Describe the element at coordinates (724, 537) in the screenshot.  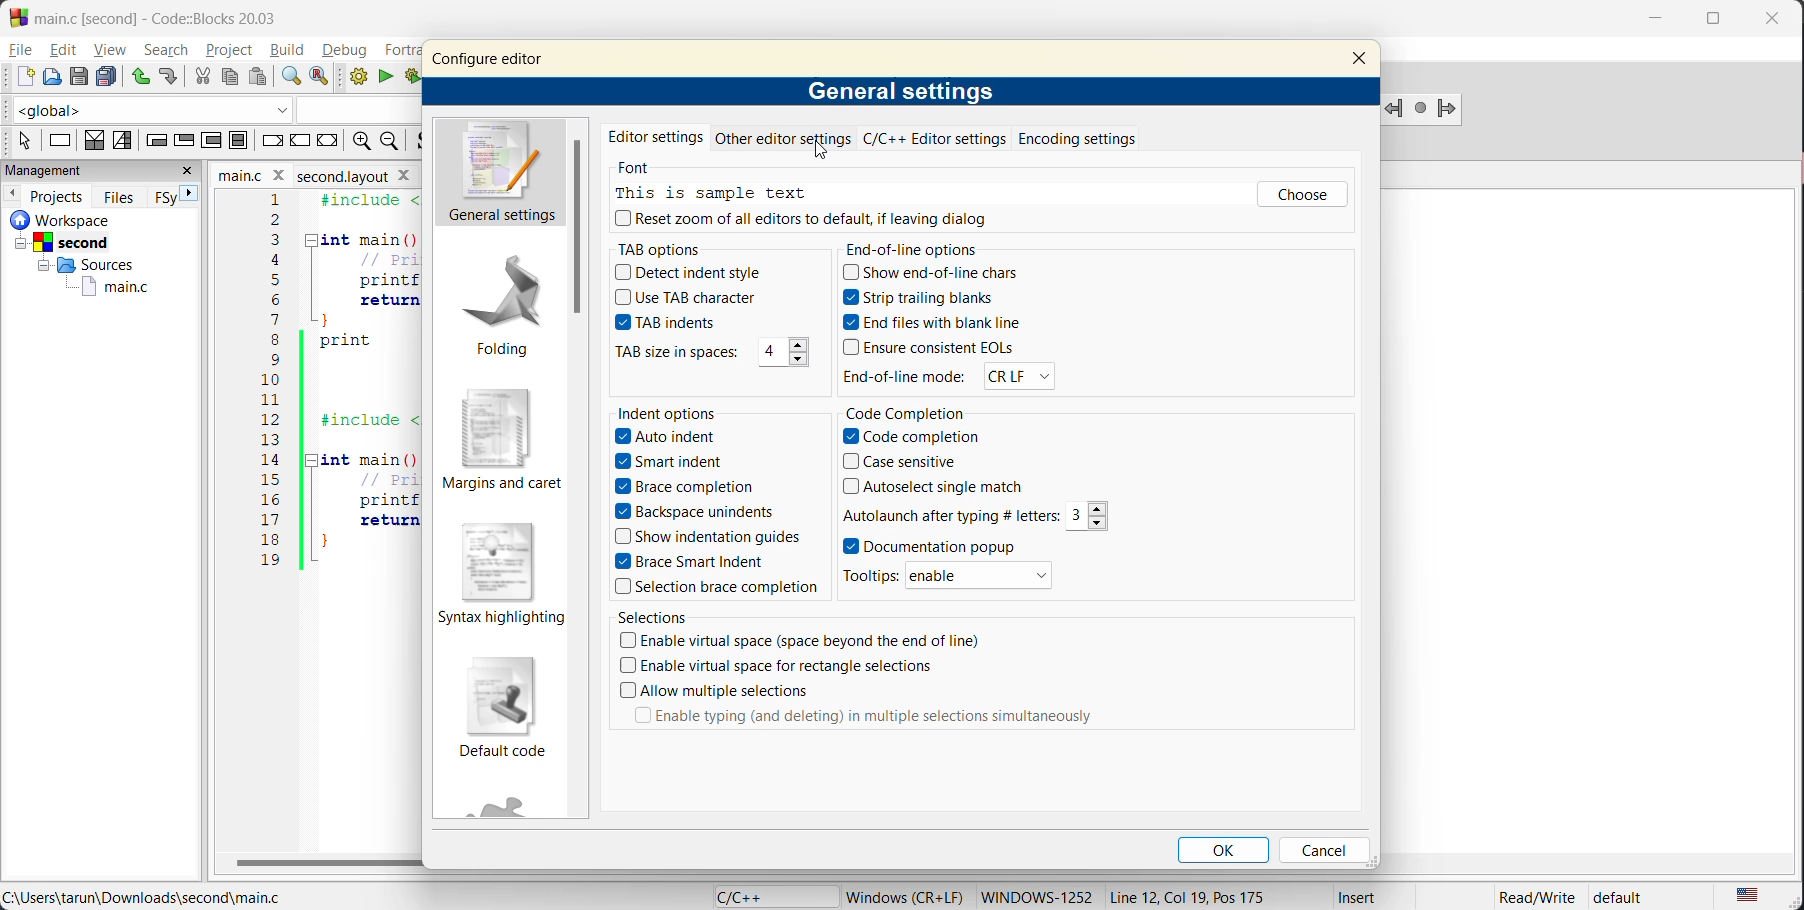
I see `Show indentation guides` at that location.